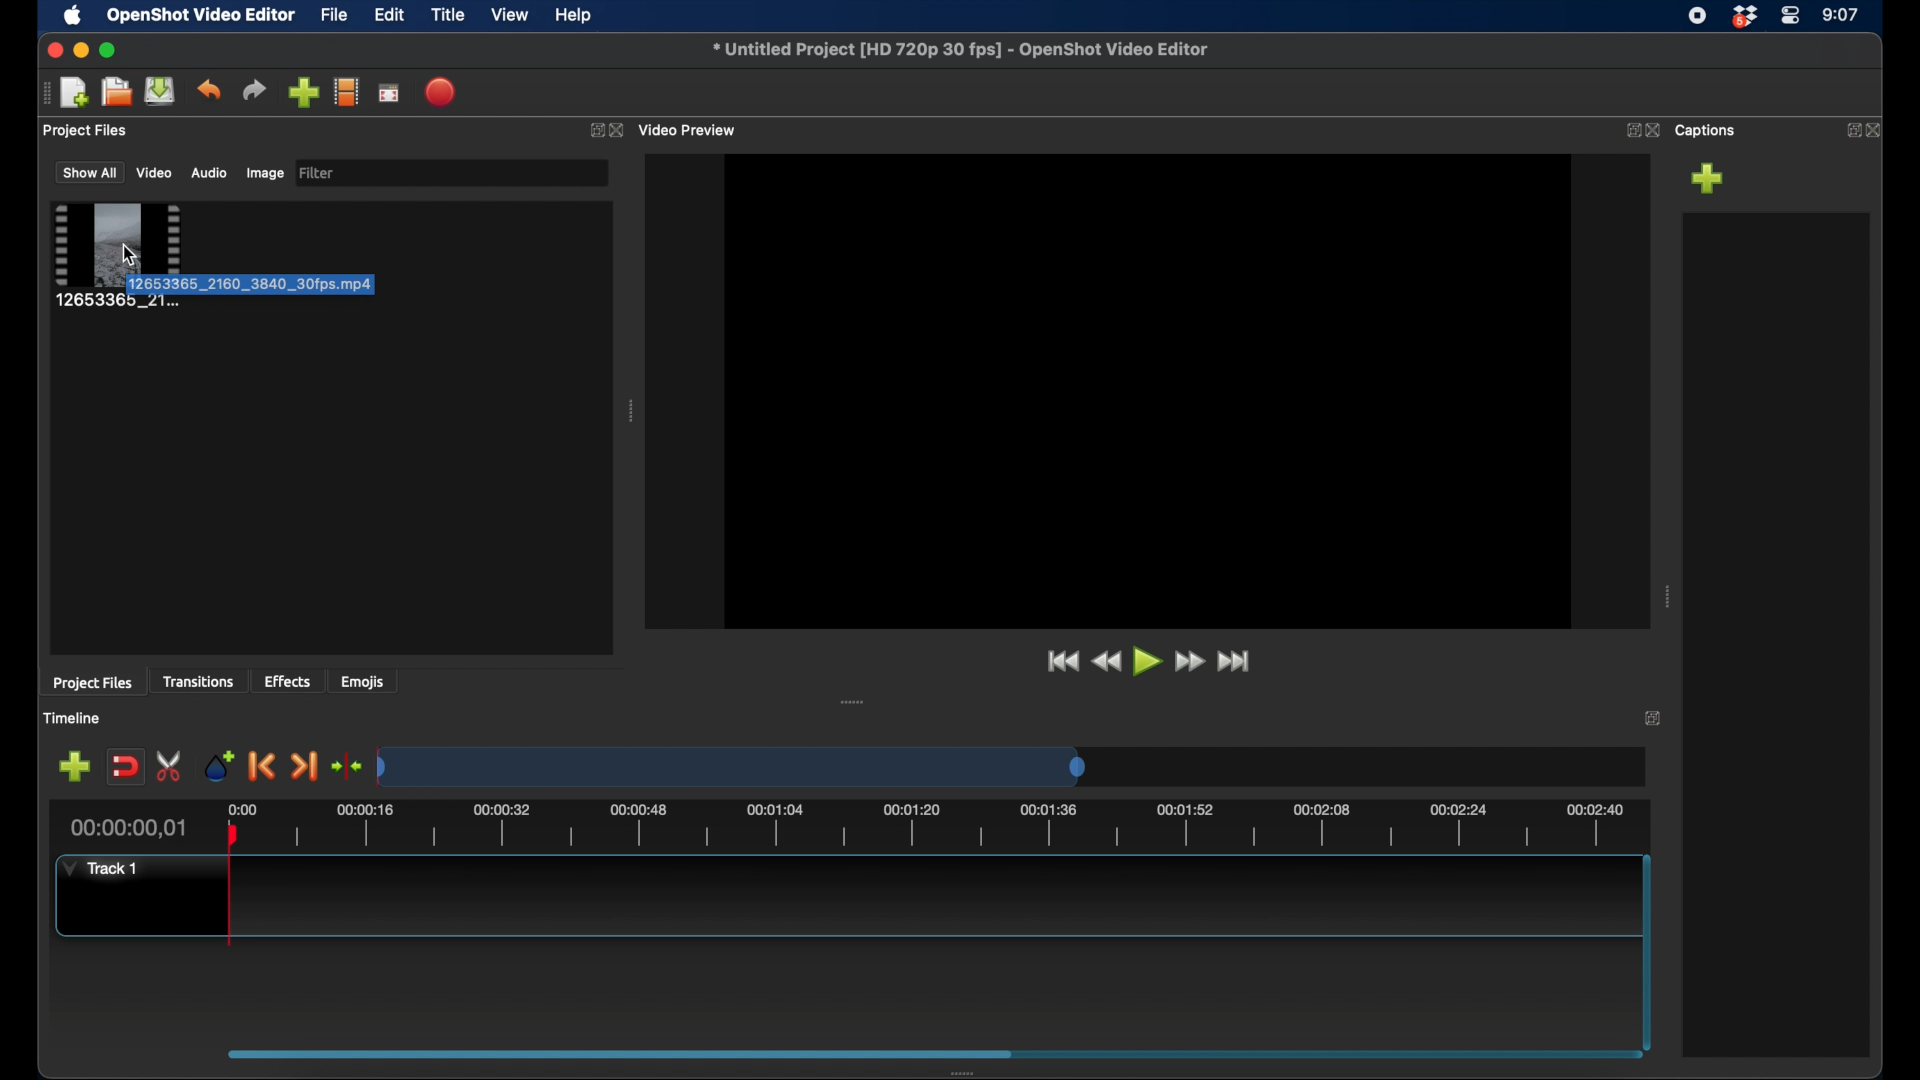 This screenshot has width=1920, height=1080. Describe the element at coordinates (959, 49) in the screenshot. I see `filename` at that location.